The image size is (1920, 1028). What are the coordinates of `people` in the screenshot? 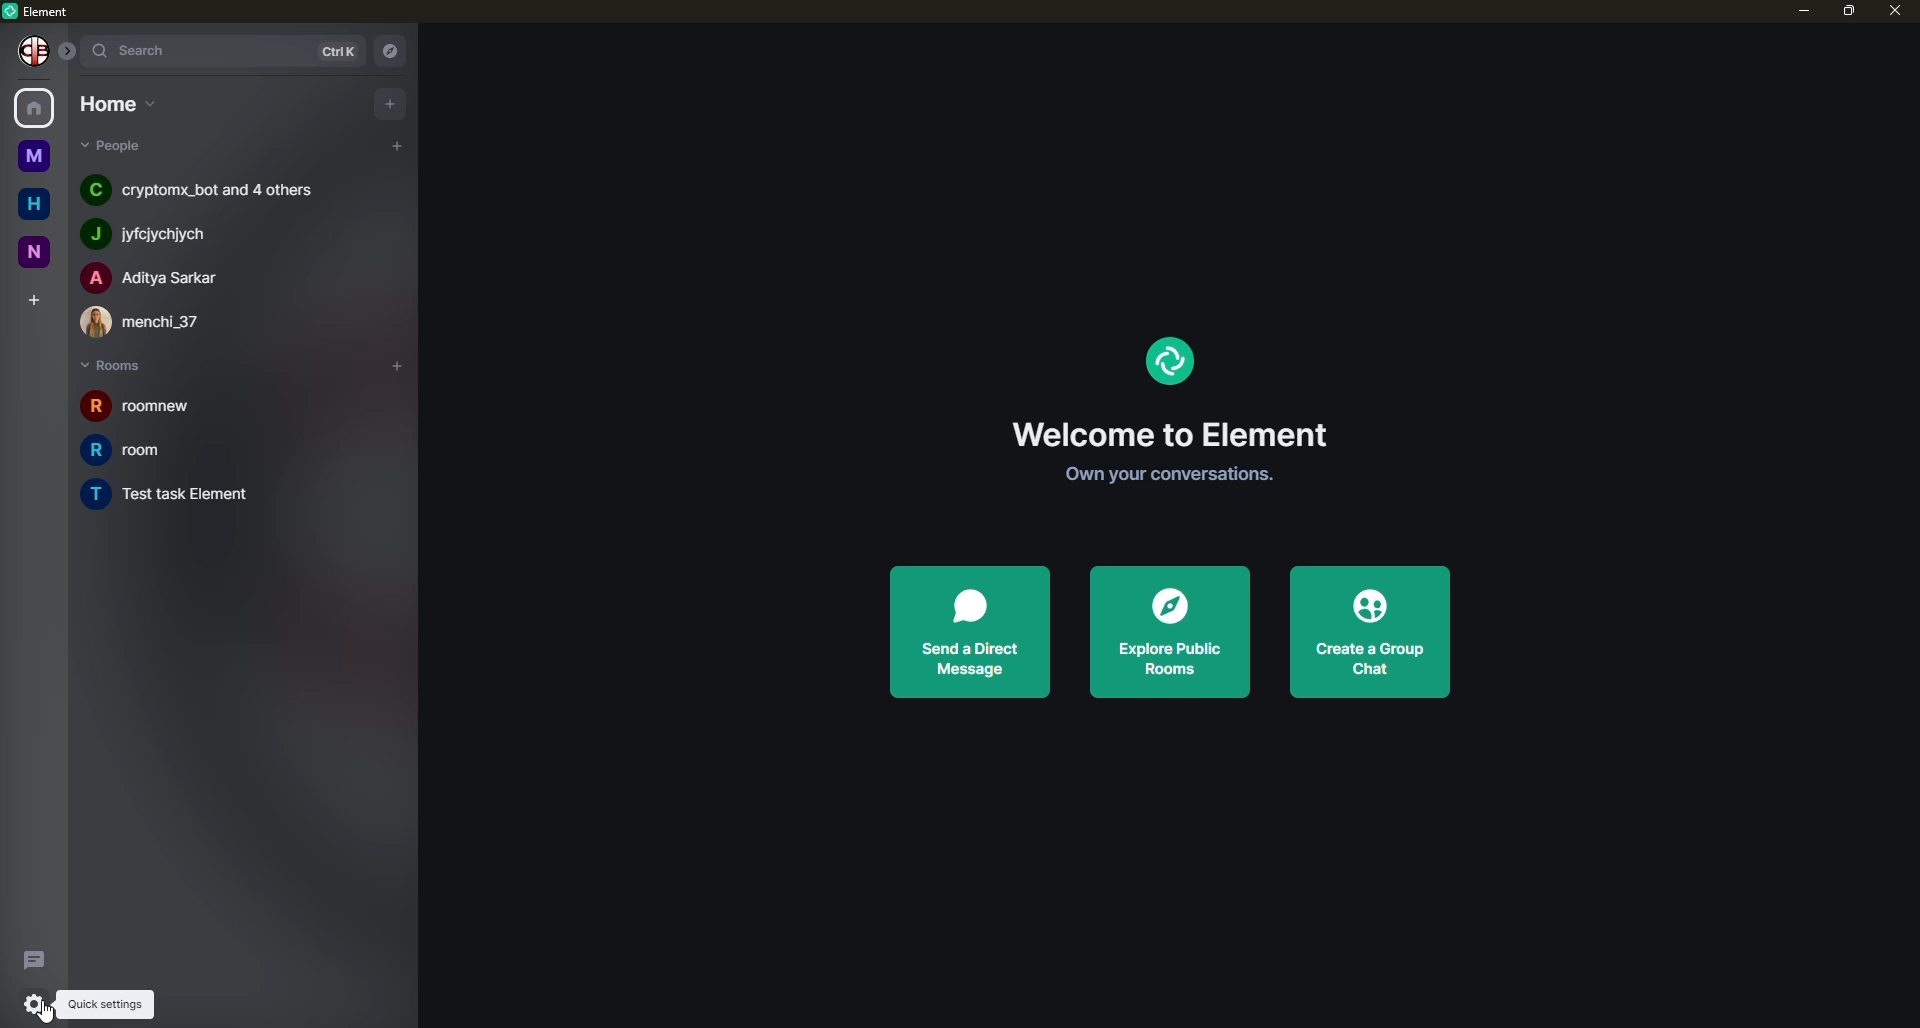 It's located at (152, 322).